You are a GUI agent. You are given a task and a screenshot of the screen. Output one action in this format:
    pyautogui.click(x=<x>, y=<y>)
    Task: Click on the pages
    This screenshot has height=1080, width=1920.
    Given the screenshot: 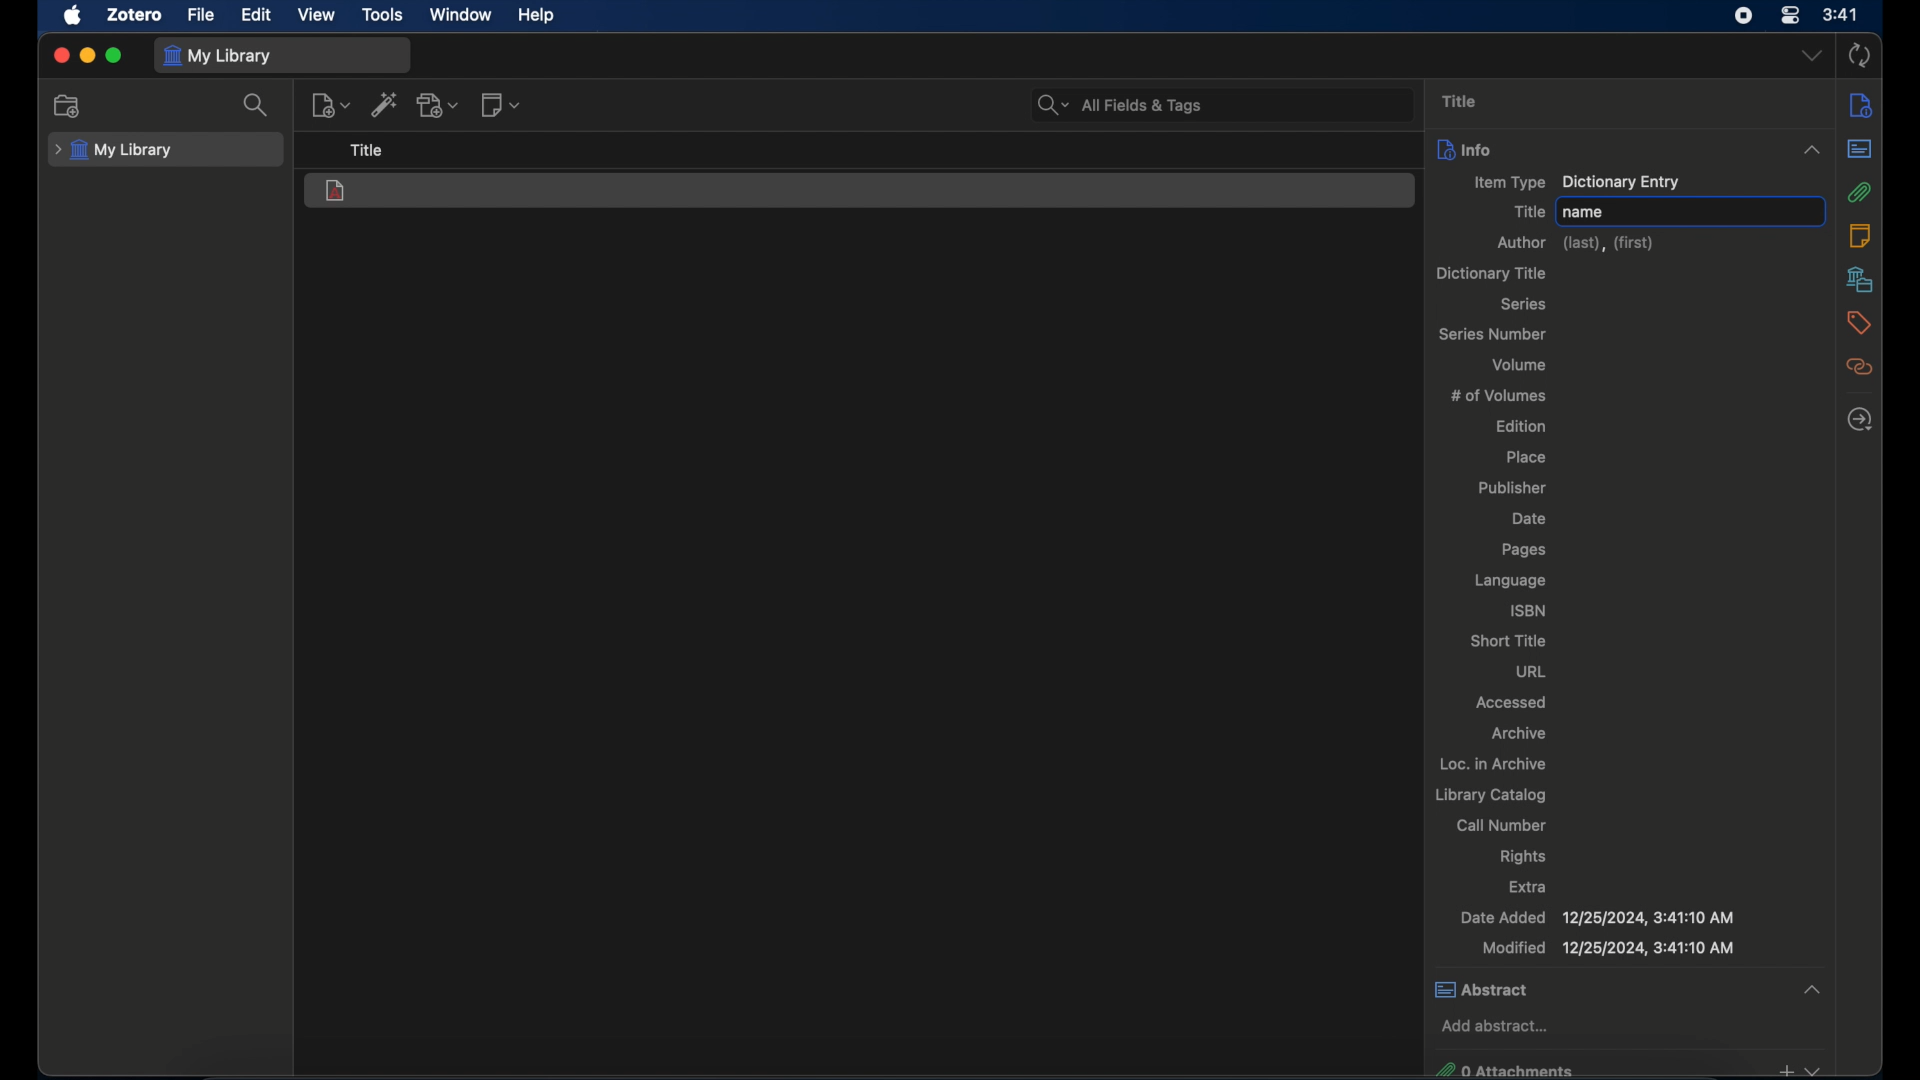 What is the action you would take?
    pyautogui.click(x=1523, y=550)
    